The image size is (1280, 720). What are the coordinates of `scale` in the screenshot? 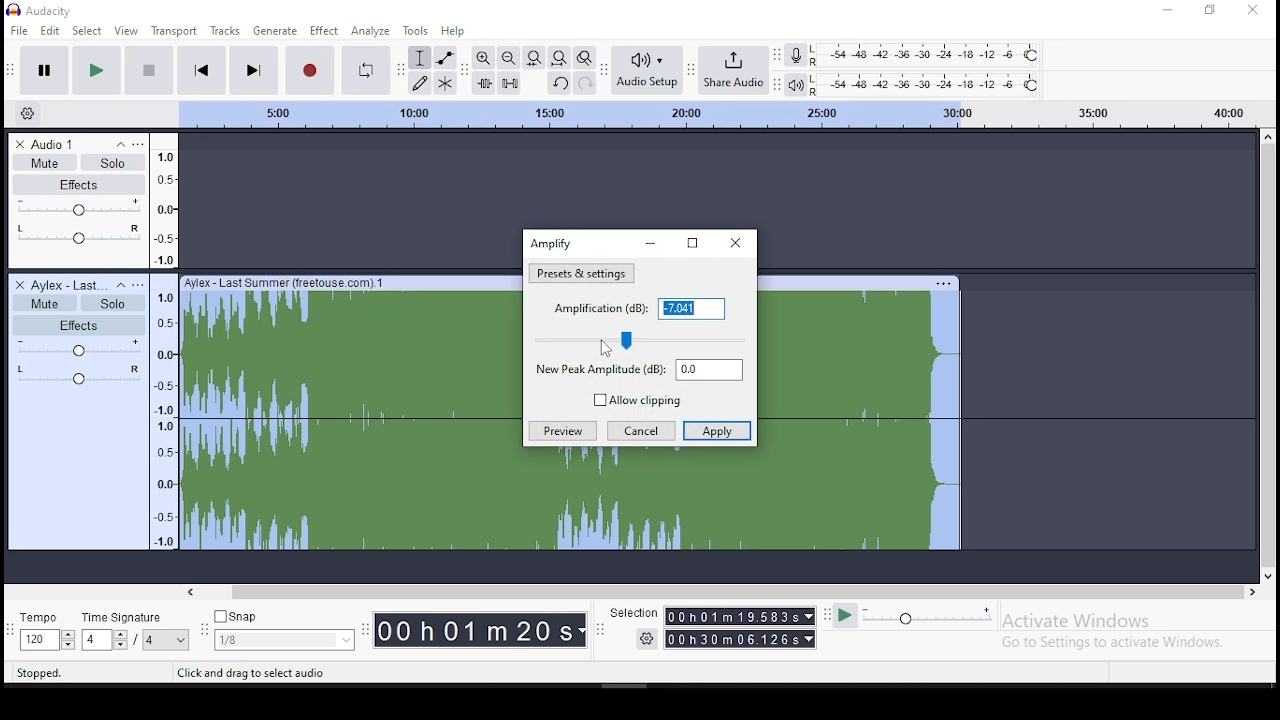 It's located at (715, 115).